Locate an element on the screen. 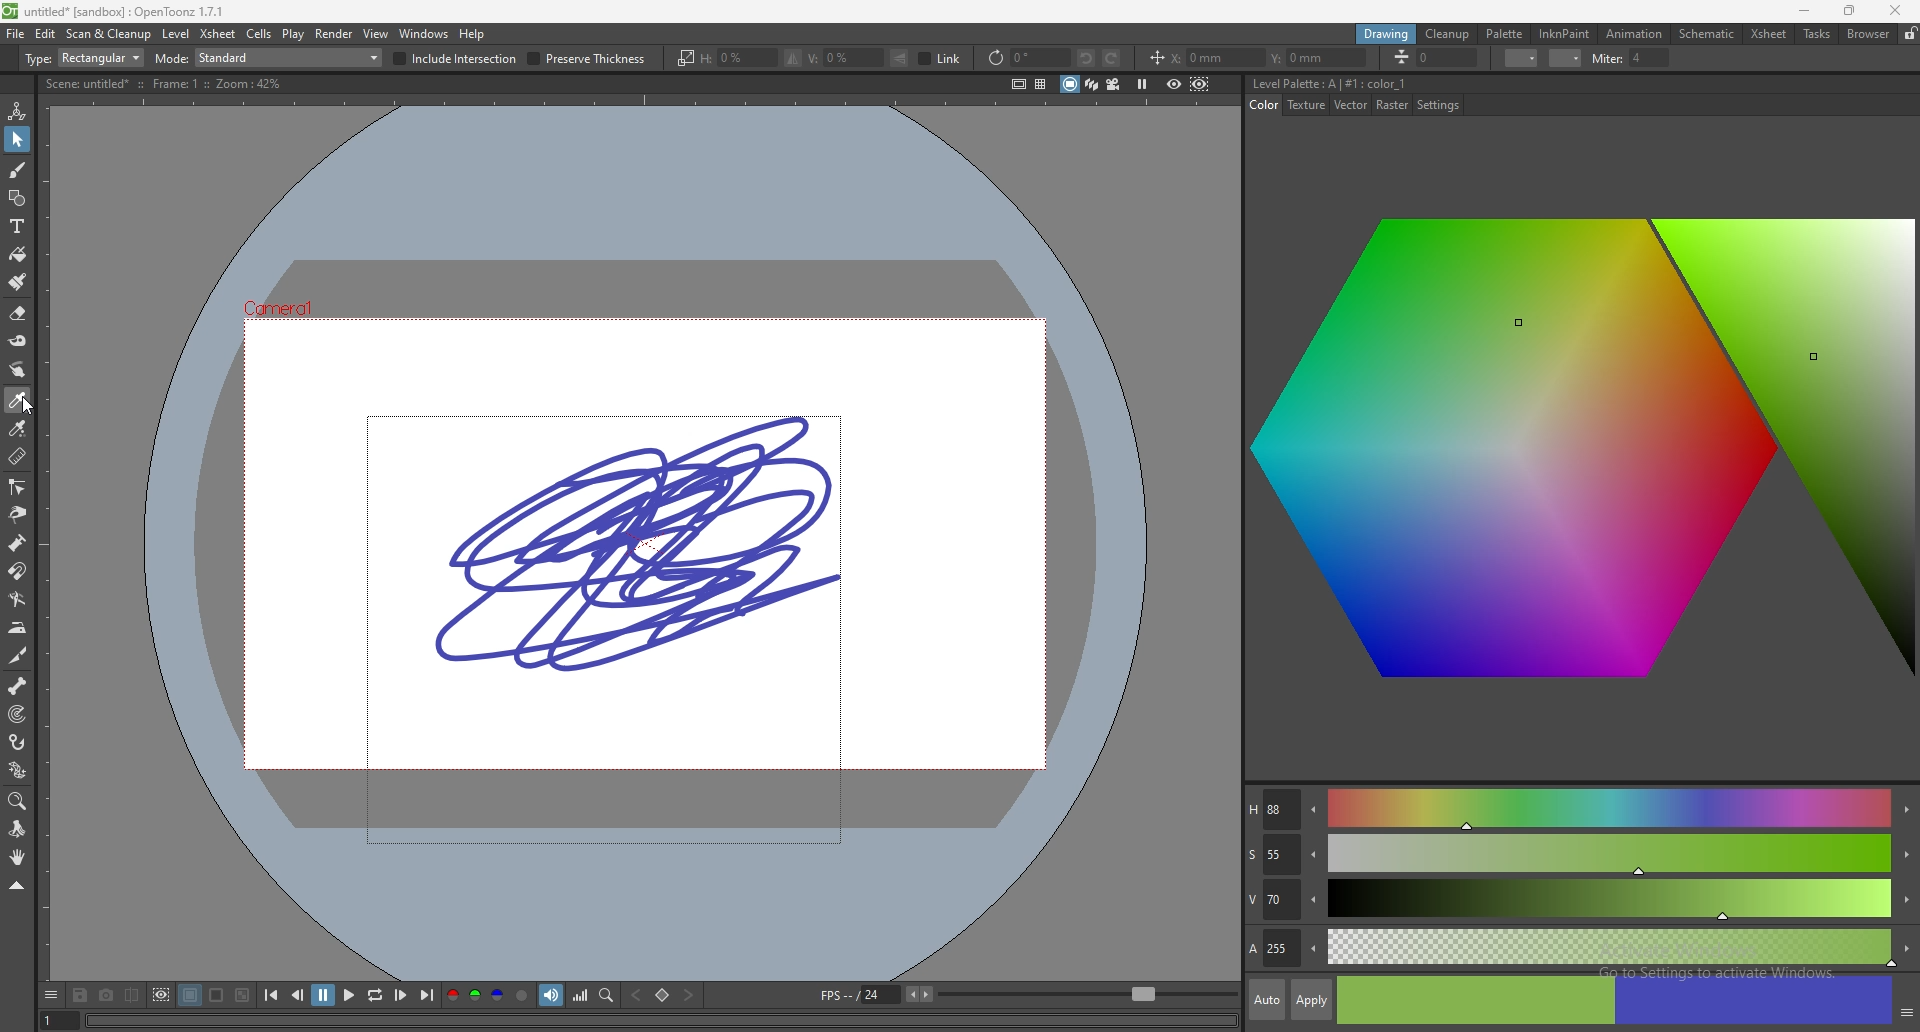 This screenshot has height=1032, width=1920. loop is located at coordinates (374, 995).